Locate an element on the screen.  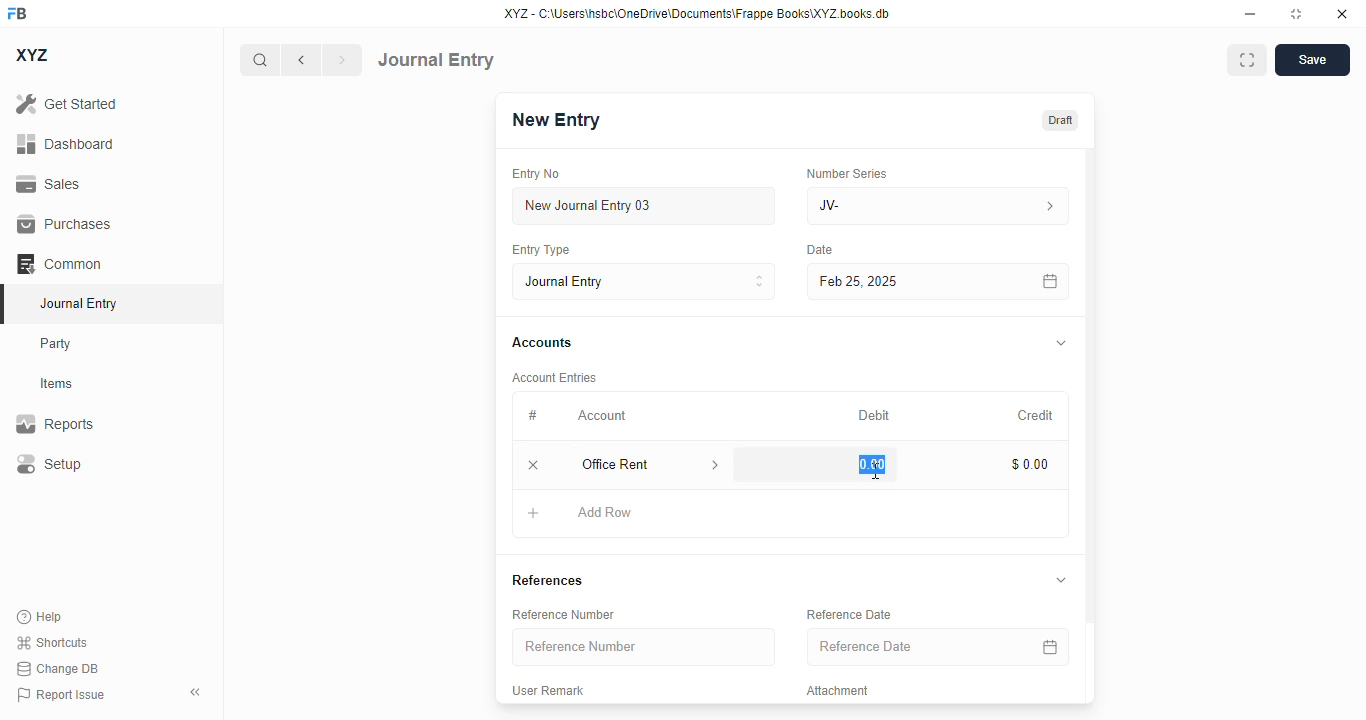
new journal entry 03 is located at coordinates (642, 206).